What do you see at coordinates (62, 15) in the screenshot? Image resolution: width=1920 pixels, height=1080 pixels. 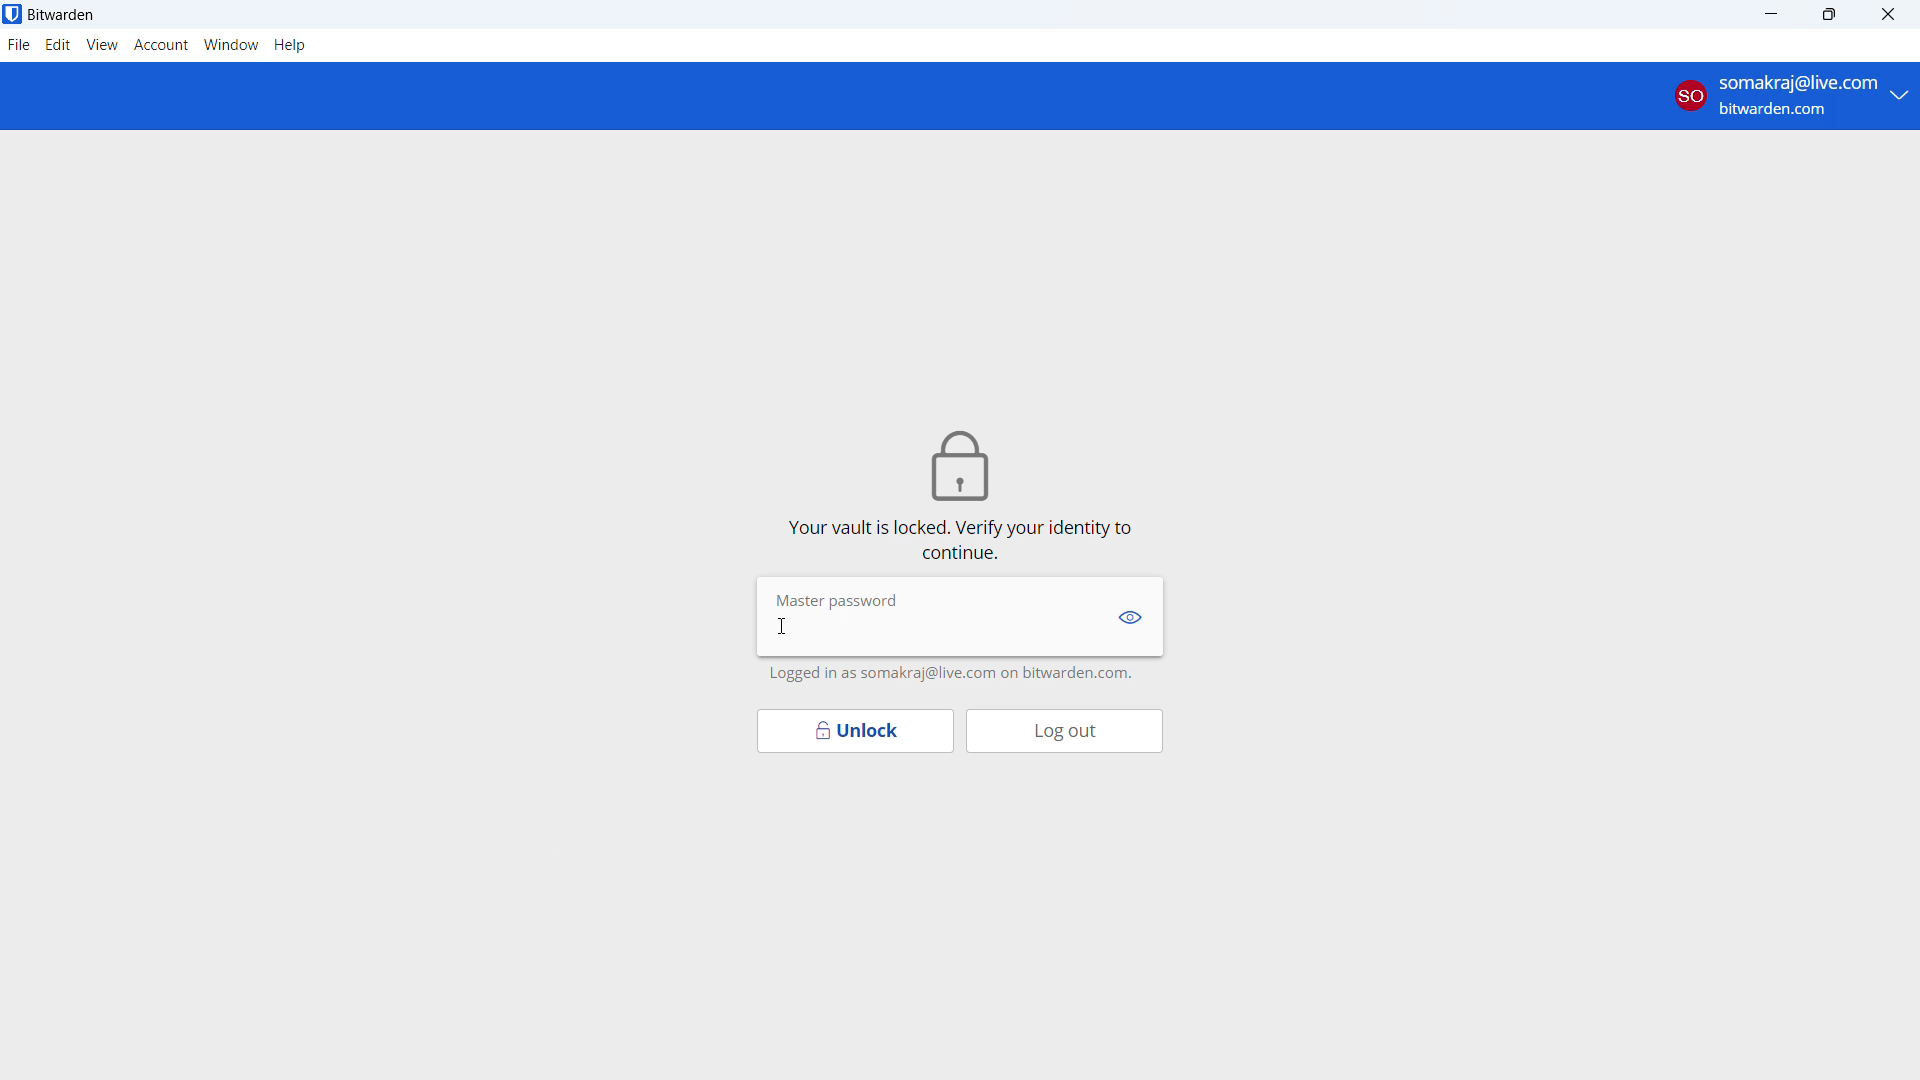 I see `title` at bounding box center [62, 15].